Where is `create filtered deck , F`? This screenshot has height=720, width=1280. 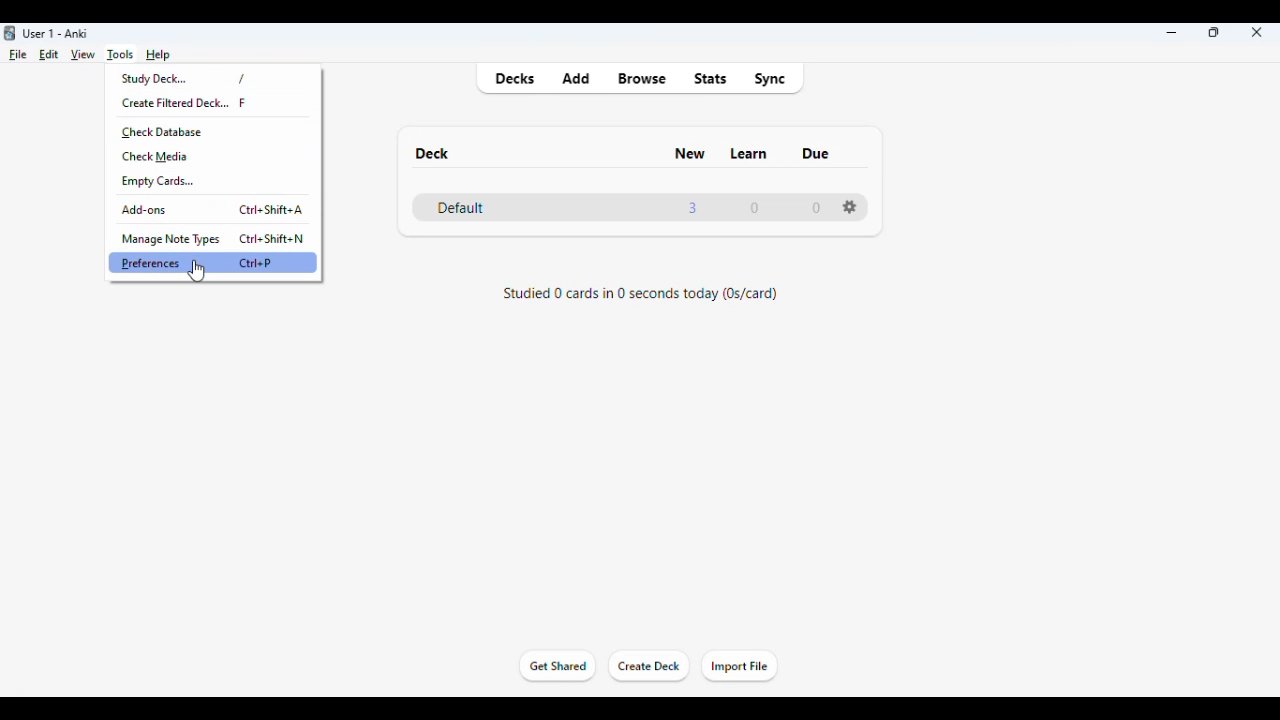
create filtered deck , F is located at coordinates (198, 102).